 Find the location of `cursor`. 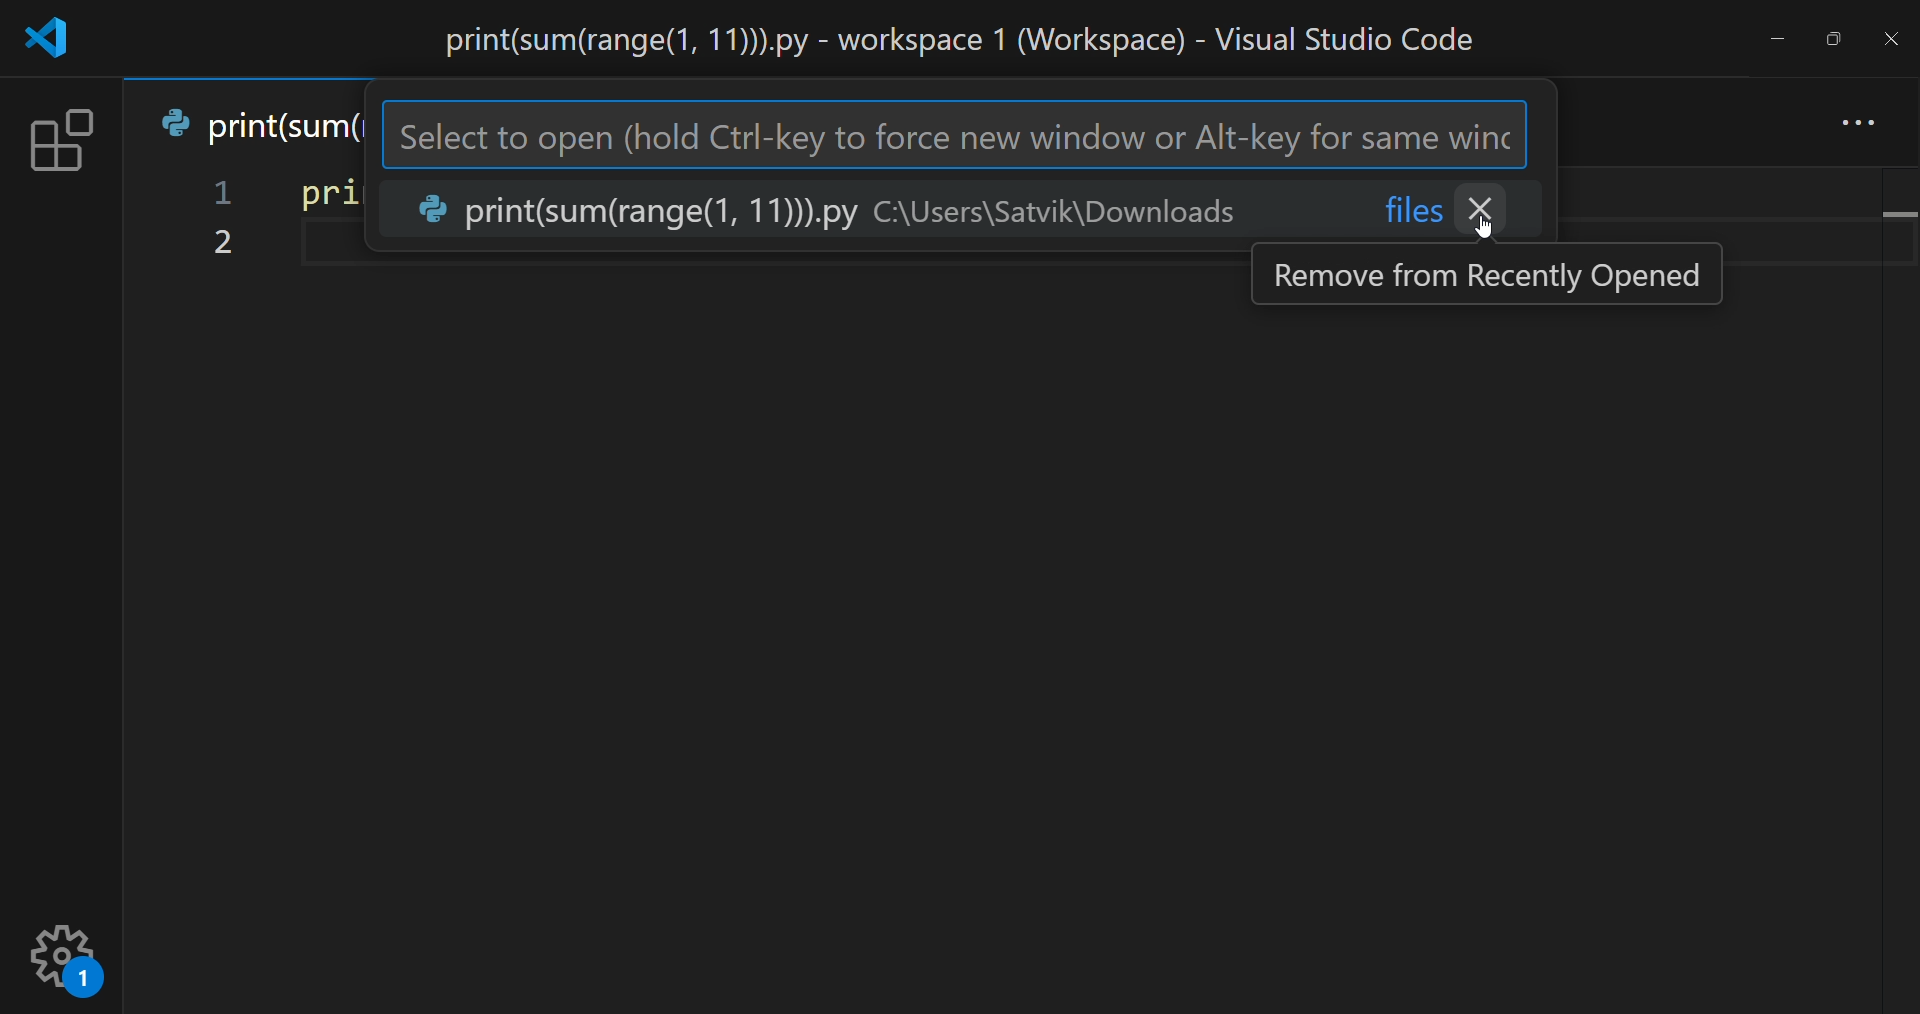

cursor is located at coordinates (1488, 243).